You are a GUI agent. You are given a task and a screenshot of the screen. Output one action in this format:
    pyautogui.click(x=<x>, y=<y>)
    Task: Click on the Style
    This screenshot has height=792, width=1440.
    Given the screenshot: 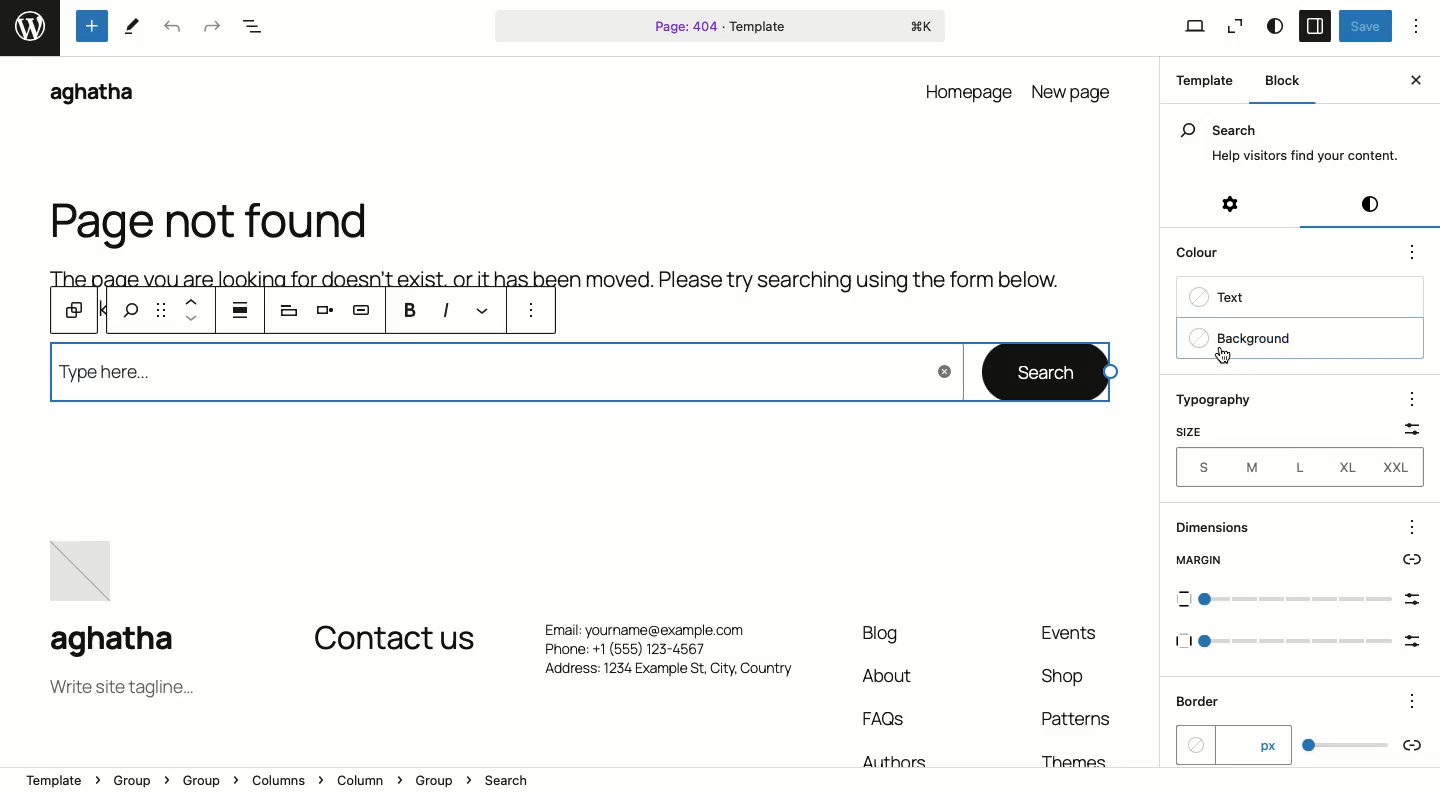 What is the action you would take?
    pyautogui.click(x=1276, y=27)
    